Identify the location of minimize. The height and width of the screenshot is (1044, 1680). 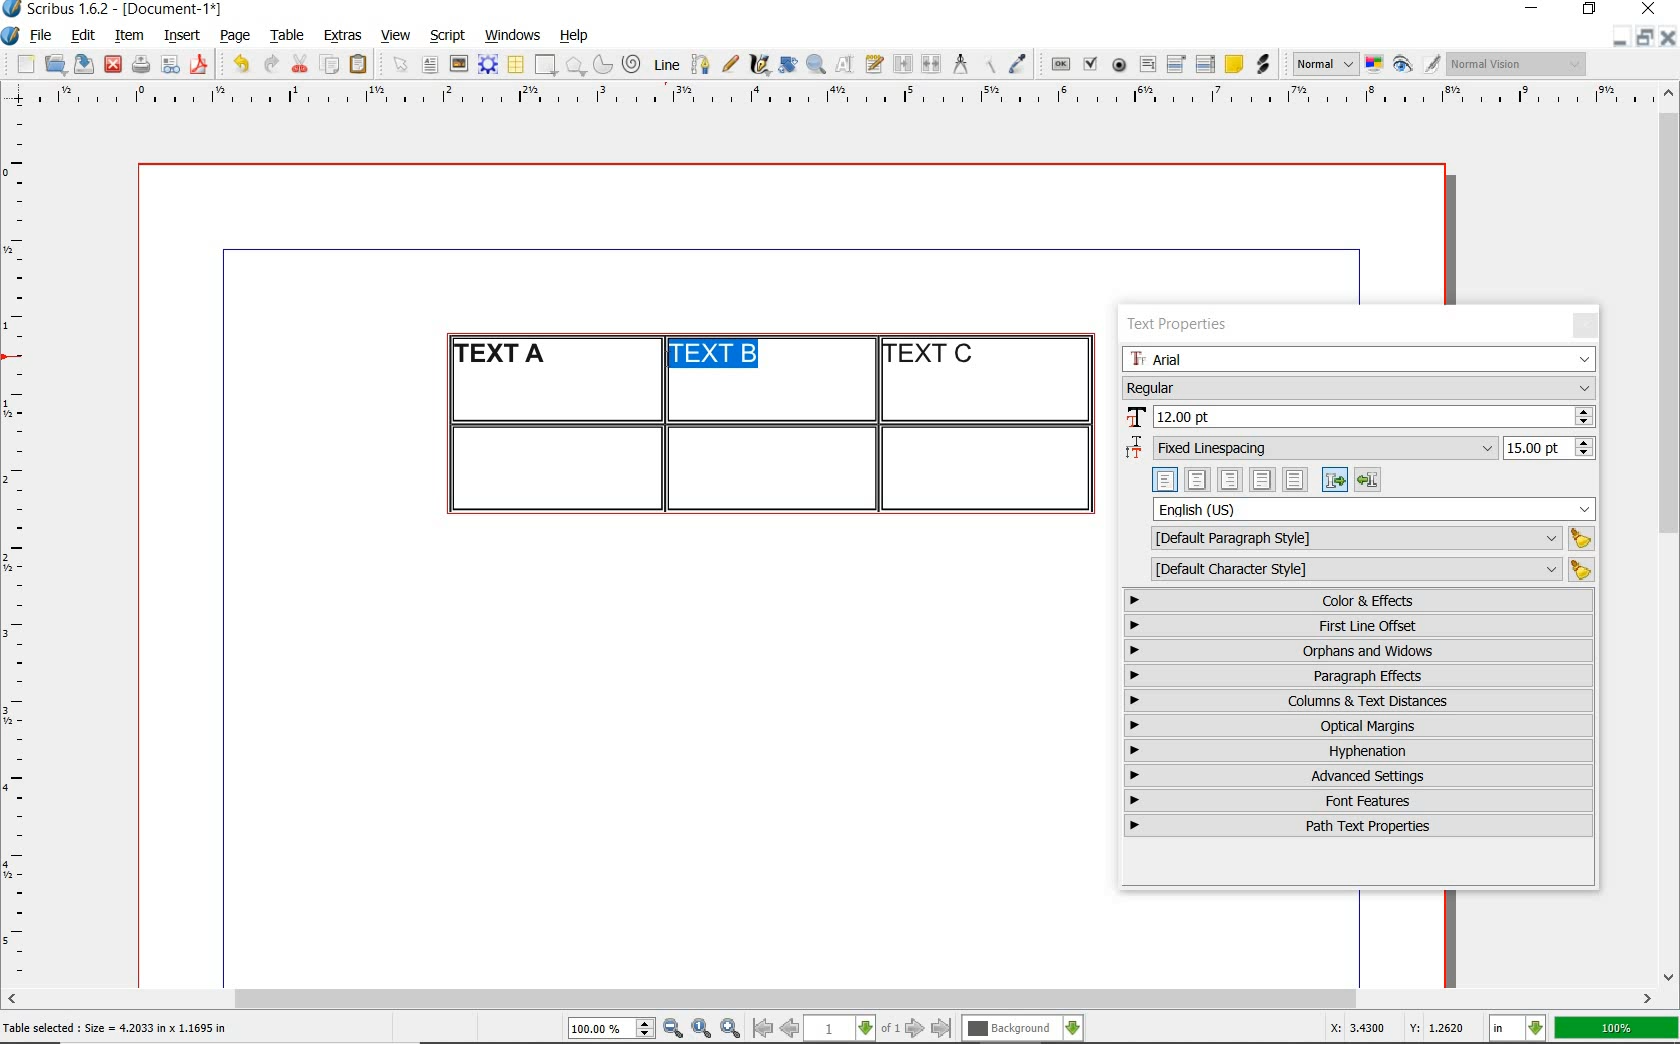
(1621, 36).